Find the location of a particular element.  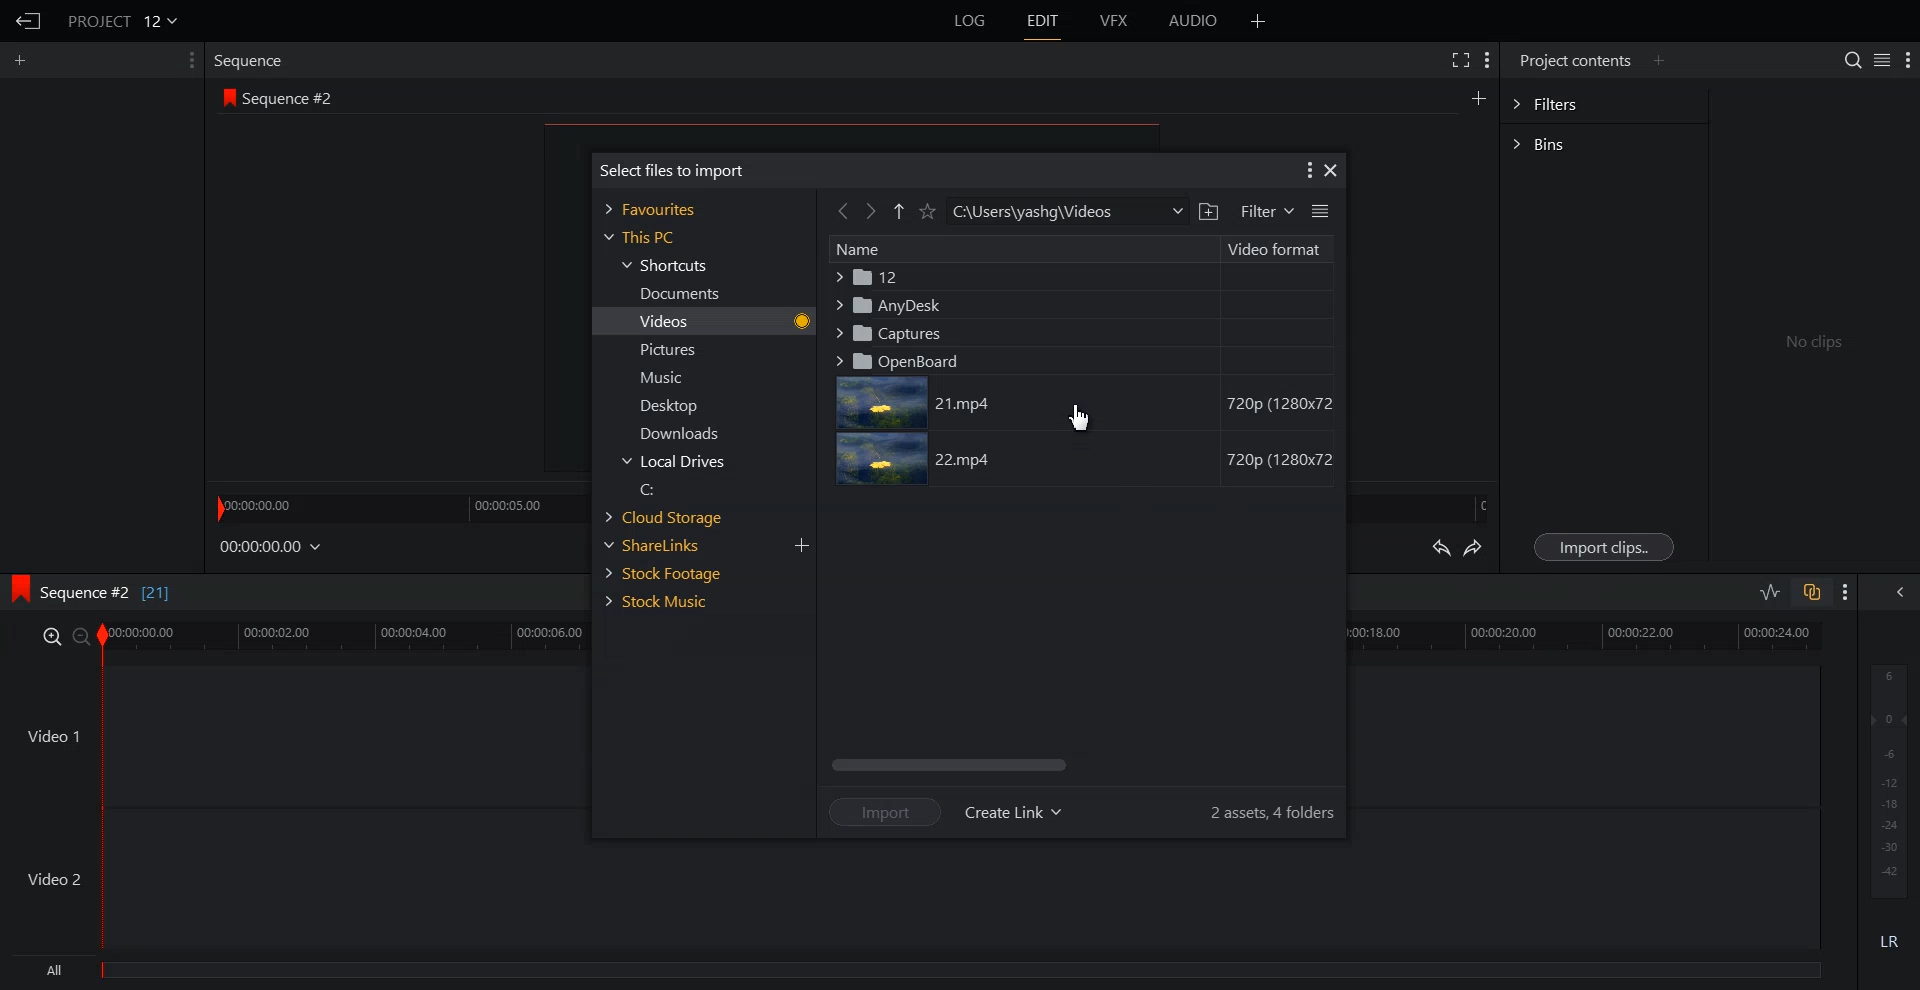

Bins is located at coordinates (1604, 142).